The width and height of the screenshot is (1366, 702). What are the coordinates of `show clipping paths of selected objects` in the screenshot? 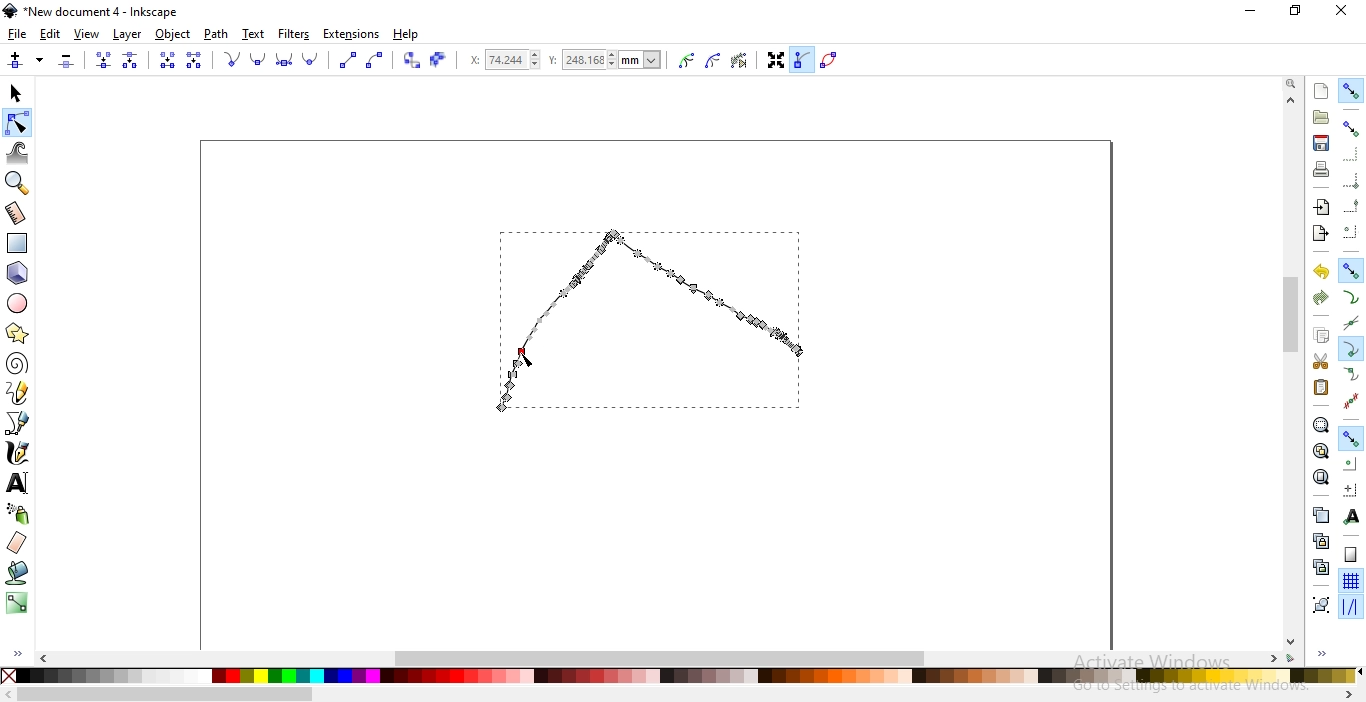 It's located at (687, 61).